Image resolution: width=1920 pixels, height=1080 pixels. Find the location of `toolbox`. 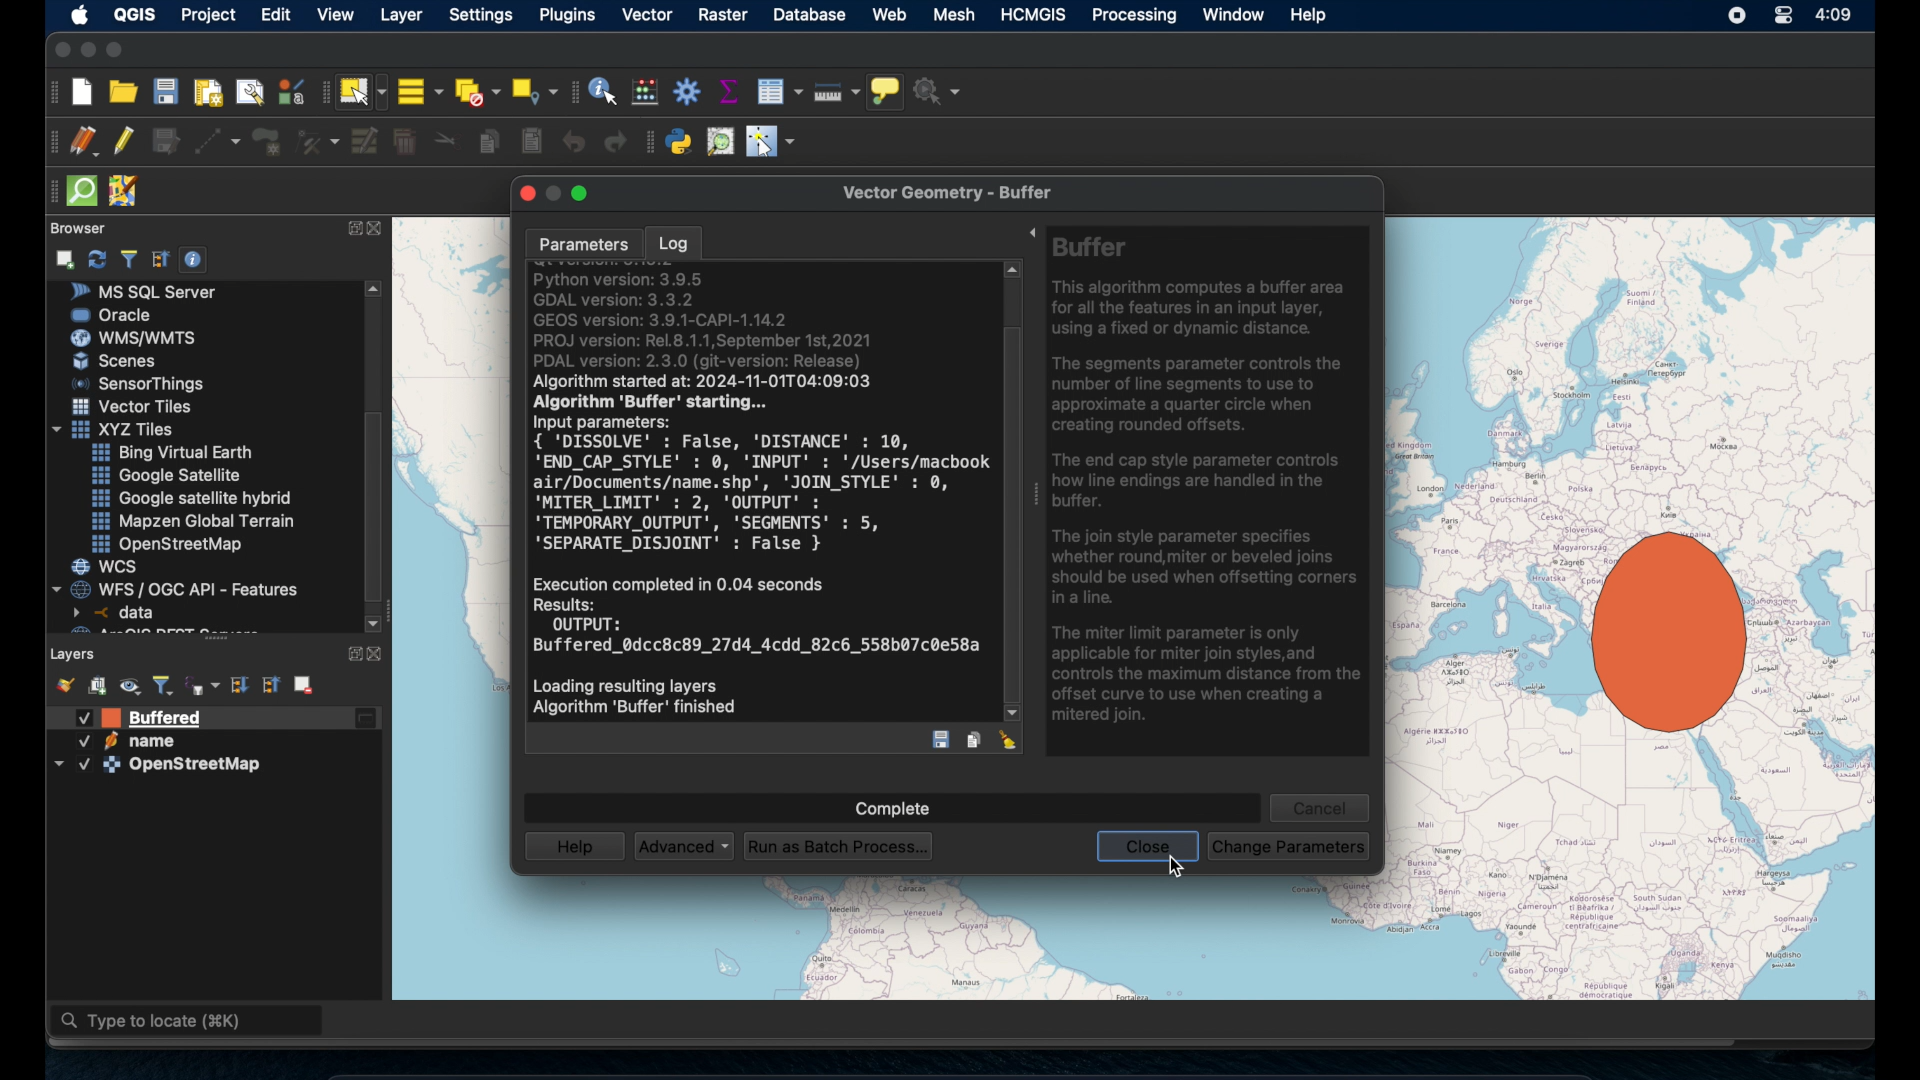

toolbox is located at coordinates (687, 92).